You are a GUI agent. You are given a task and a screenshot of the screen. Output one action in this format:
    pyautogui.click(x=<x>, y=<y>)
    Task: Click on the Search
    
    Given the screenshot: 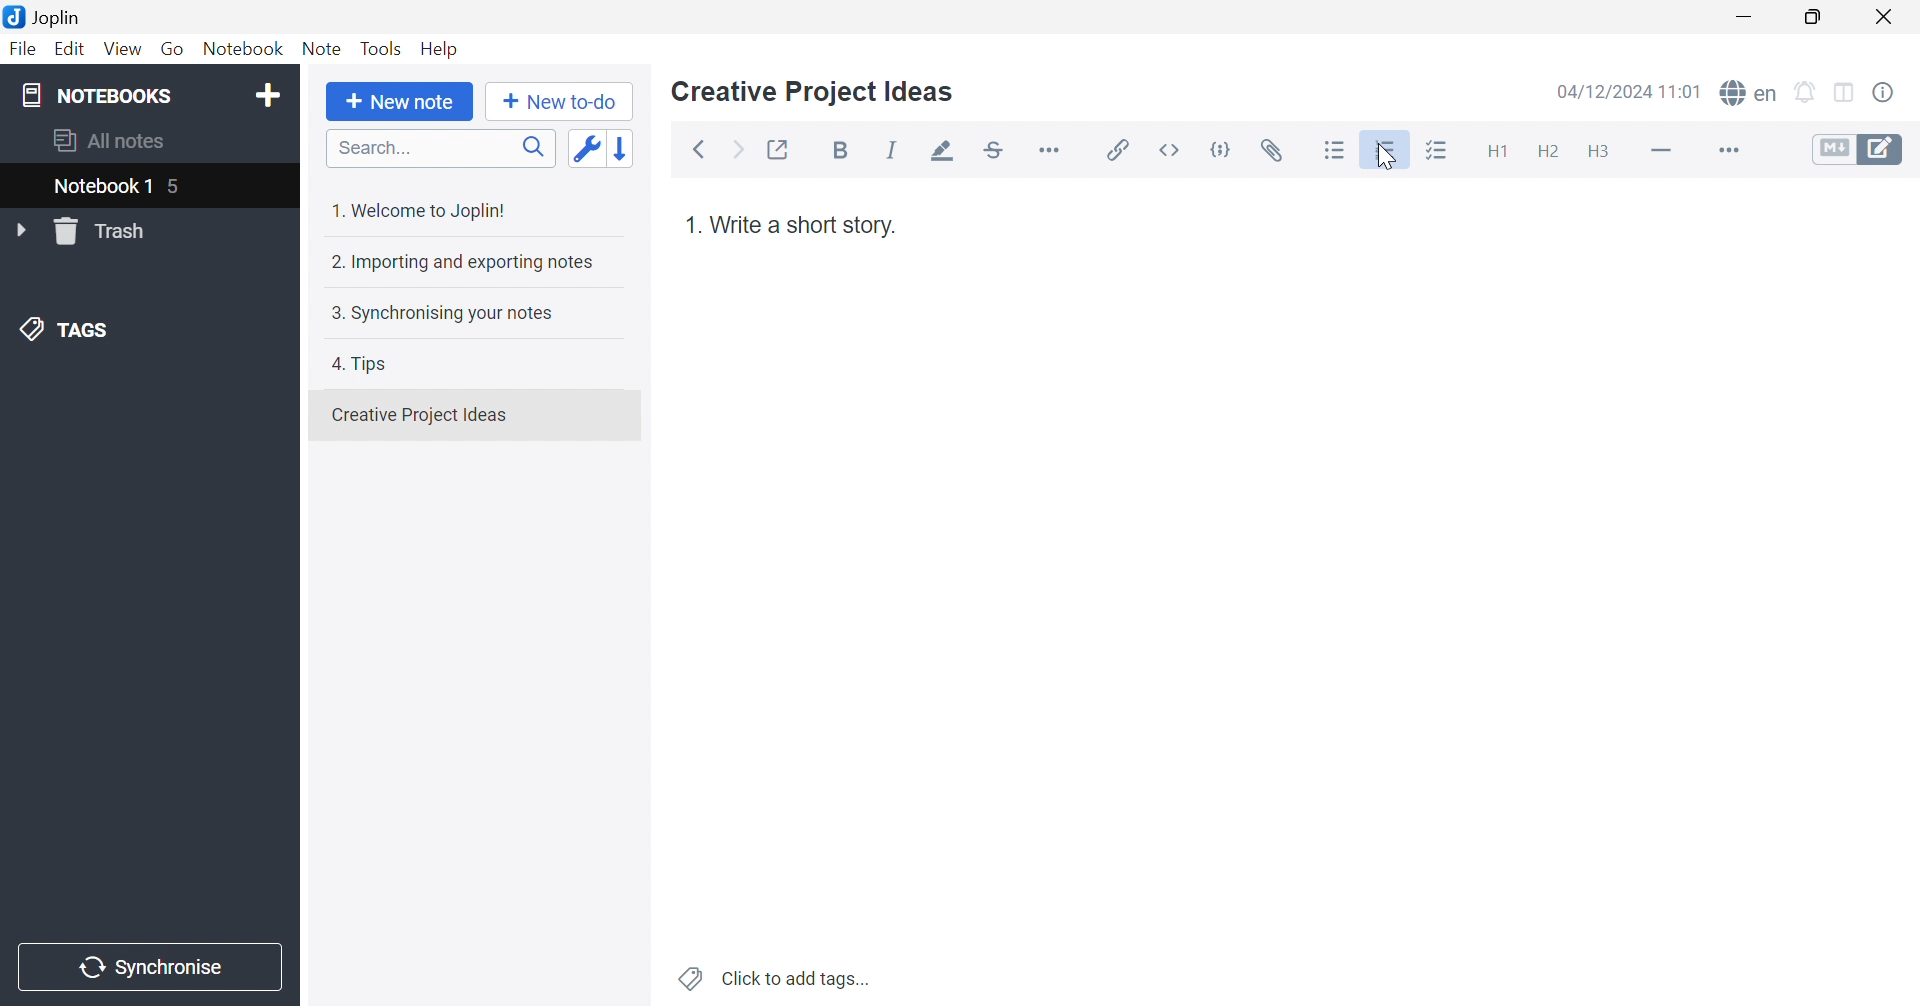 What is the action you would take?
    pyautogui.click(x=441, y=150)
    